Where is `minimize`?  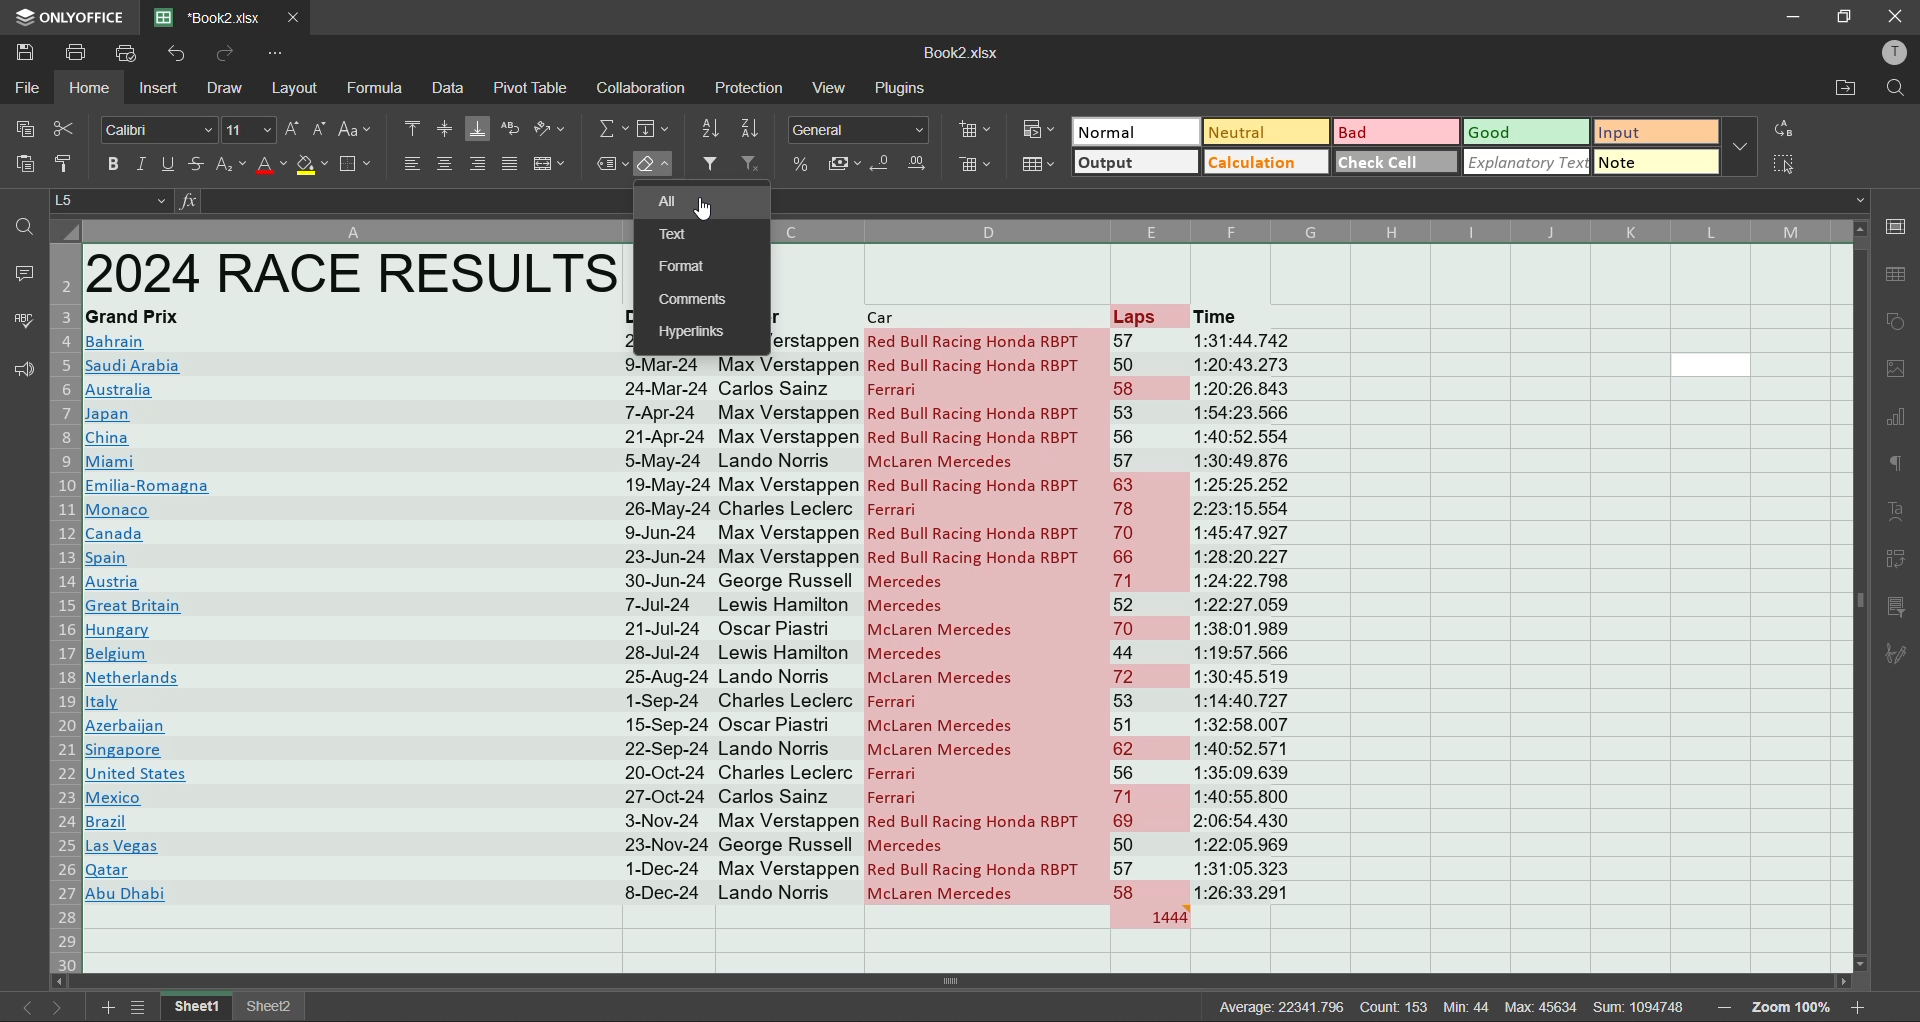 minimize is located at coordinates (1794, 16).